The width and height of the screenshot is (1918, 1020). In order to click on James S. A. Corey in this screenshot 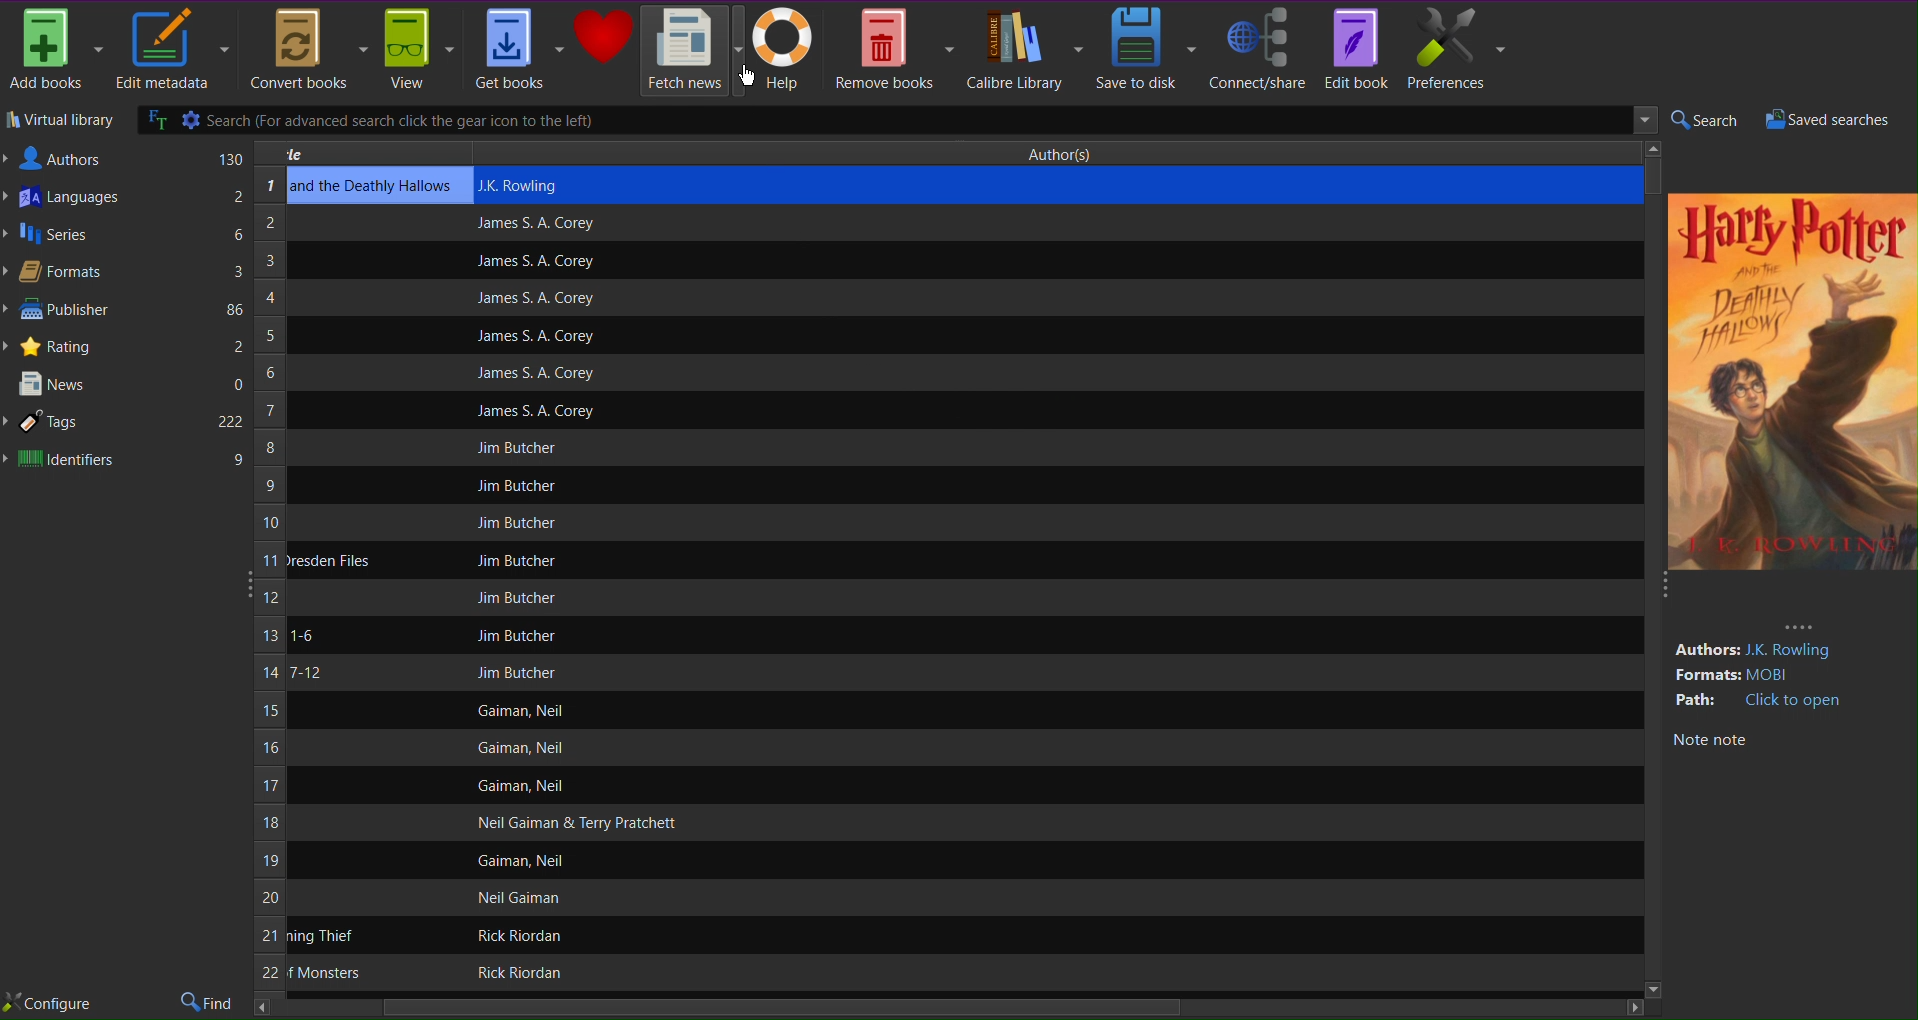, I will do `click(535, 413)`.